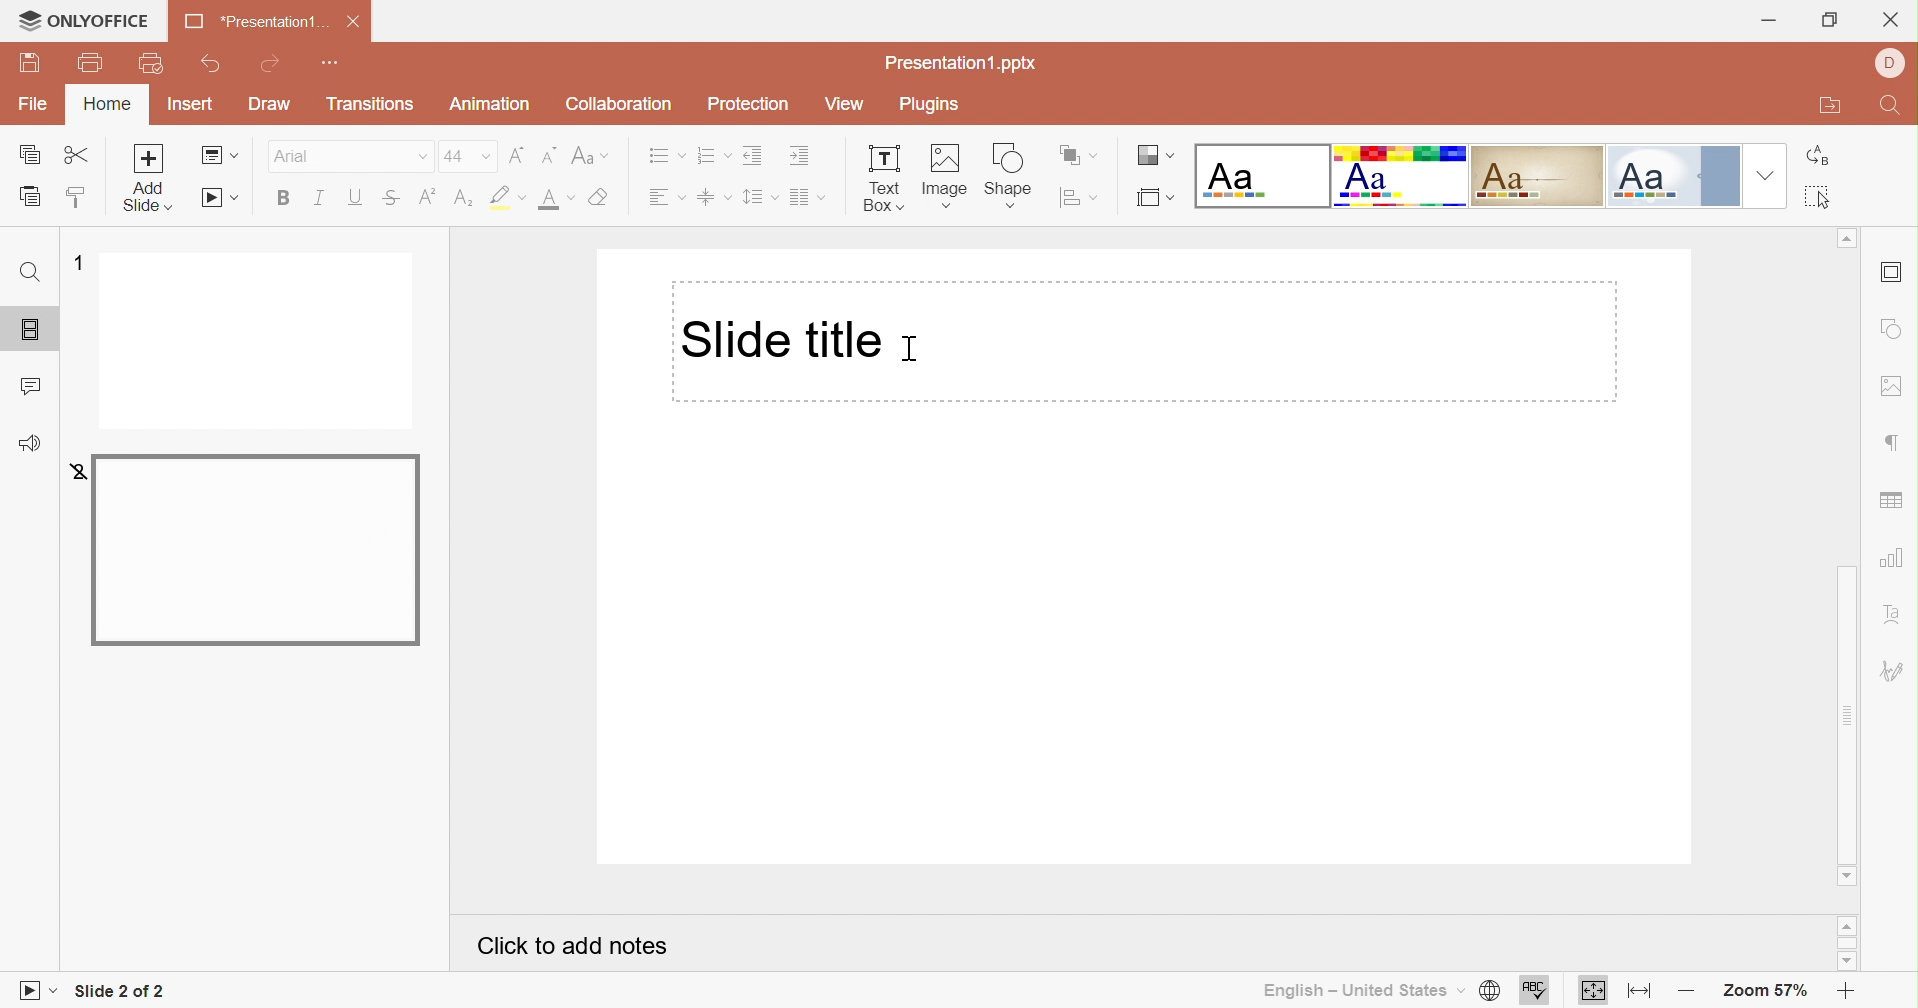  I want to click on Close, so click(359, 22).